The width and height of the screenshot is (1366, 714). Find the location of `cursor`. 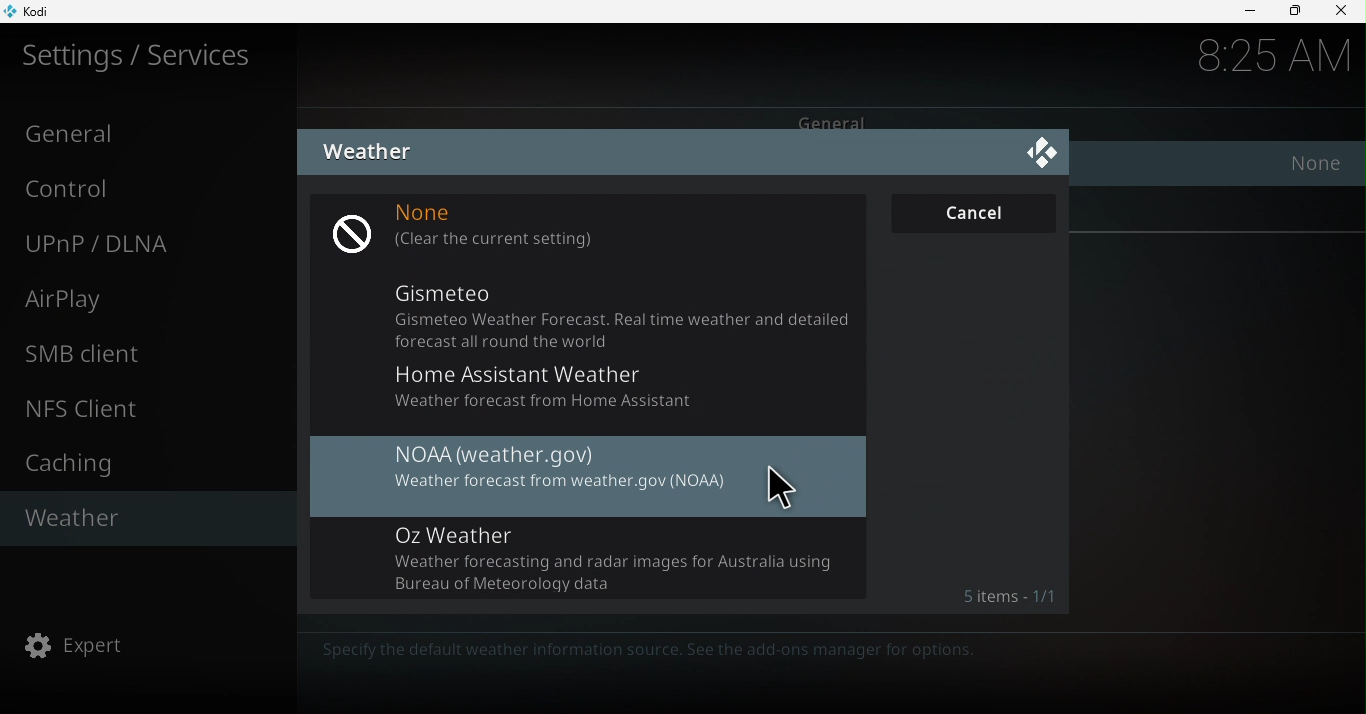

cursor is located at coordinates (773, 488).